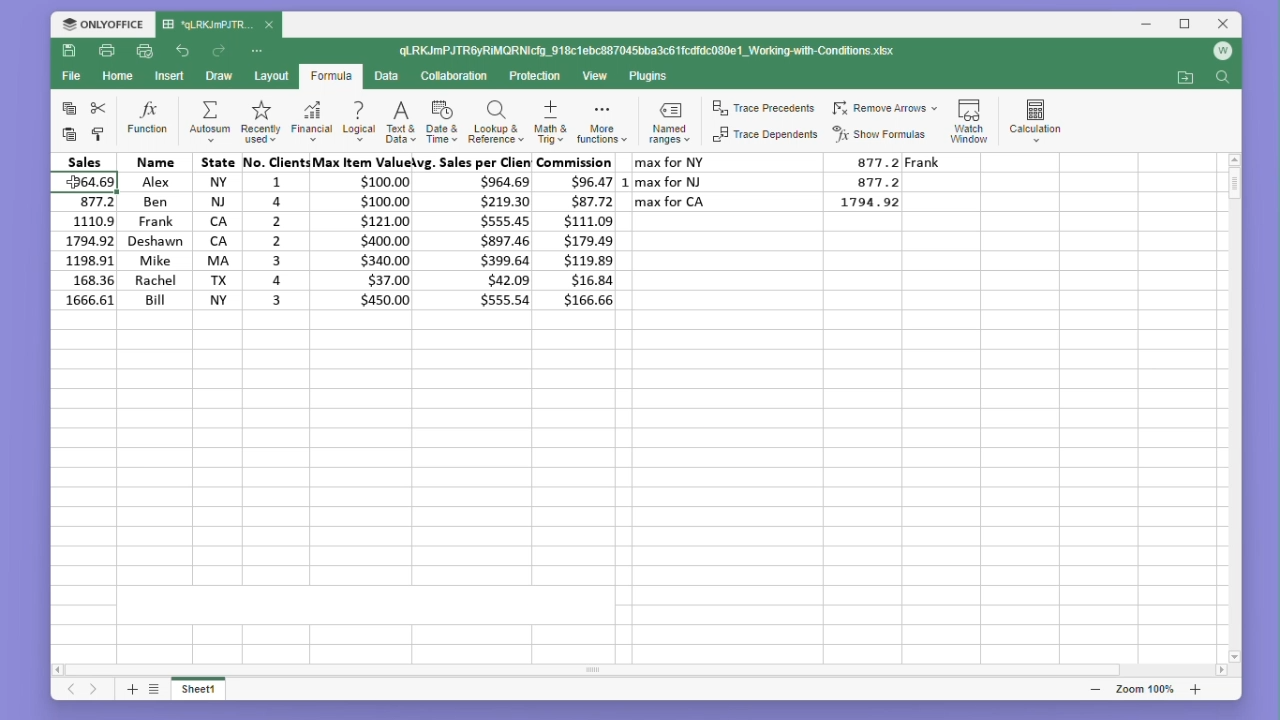 Image resolution: width=1280 pixels, height=720 pixels. What do you see at coordinates (1234, 159) in the screenshot?
I see `scroll up` at bounding box center [1234, 159].